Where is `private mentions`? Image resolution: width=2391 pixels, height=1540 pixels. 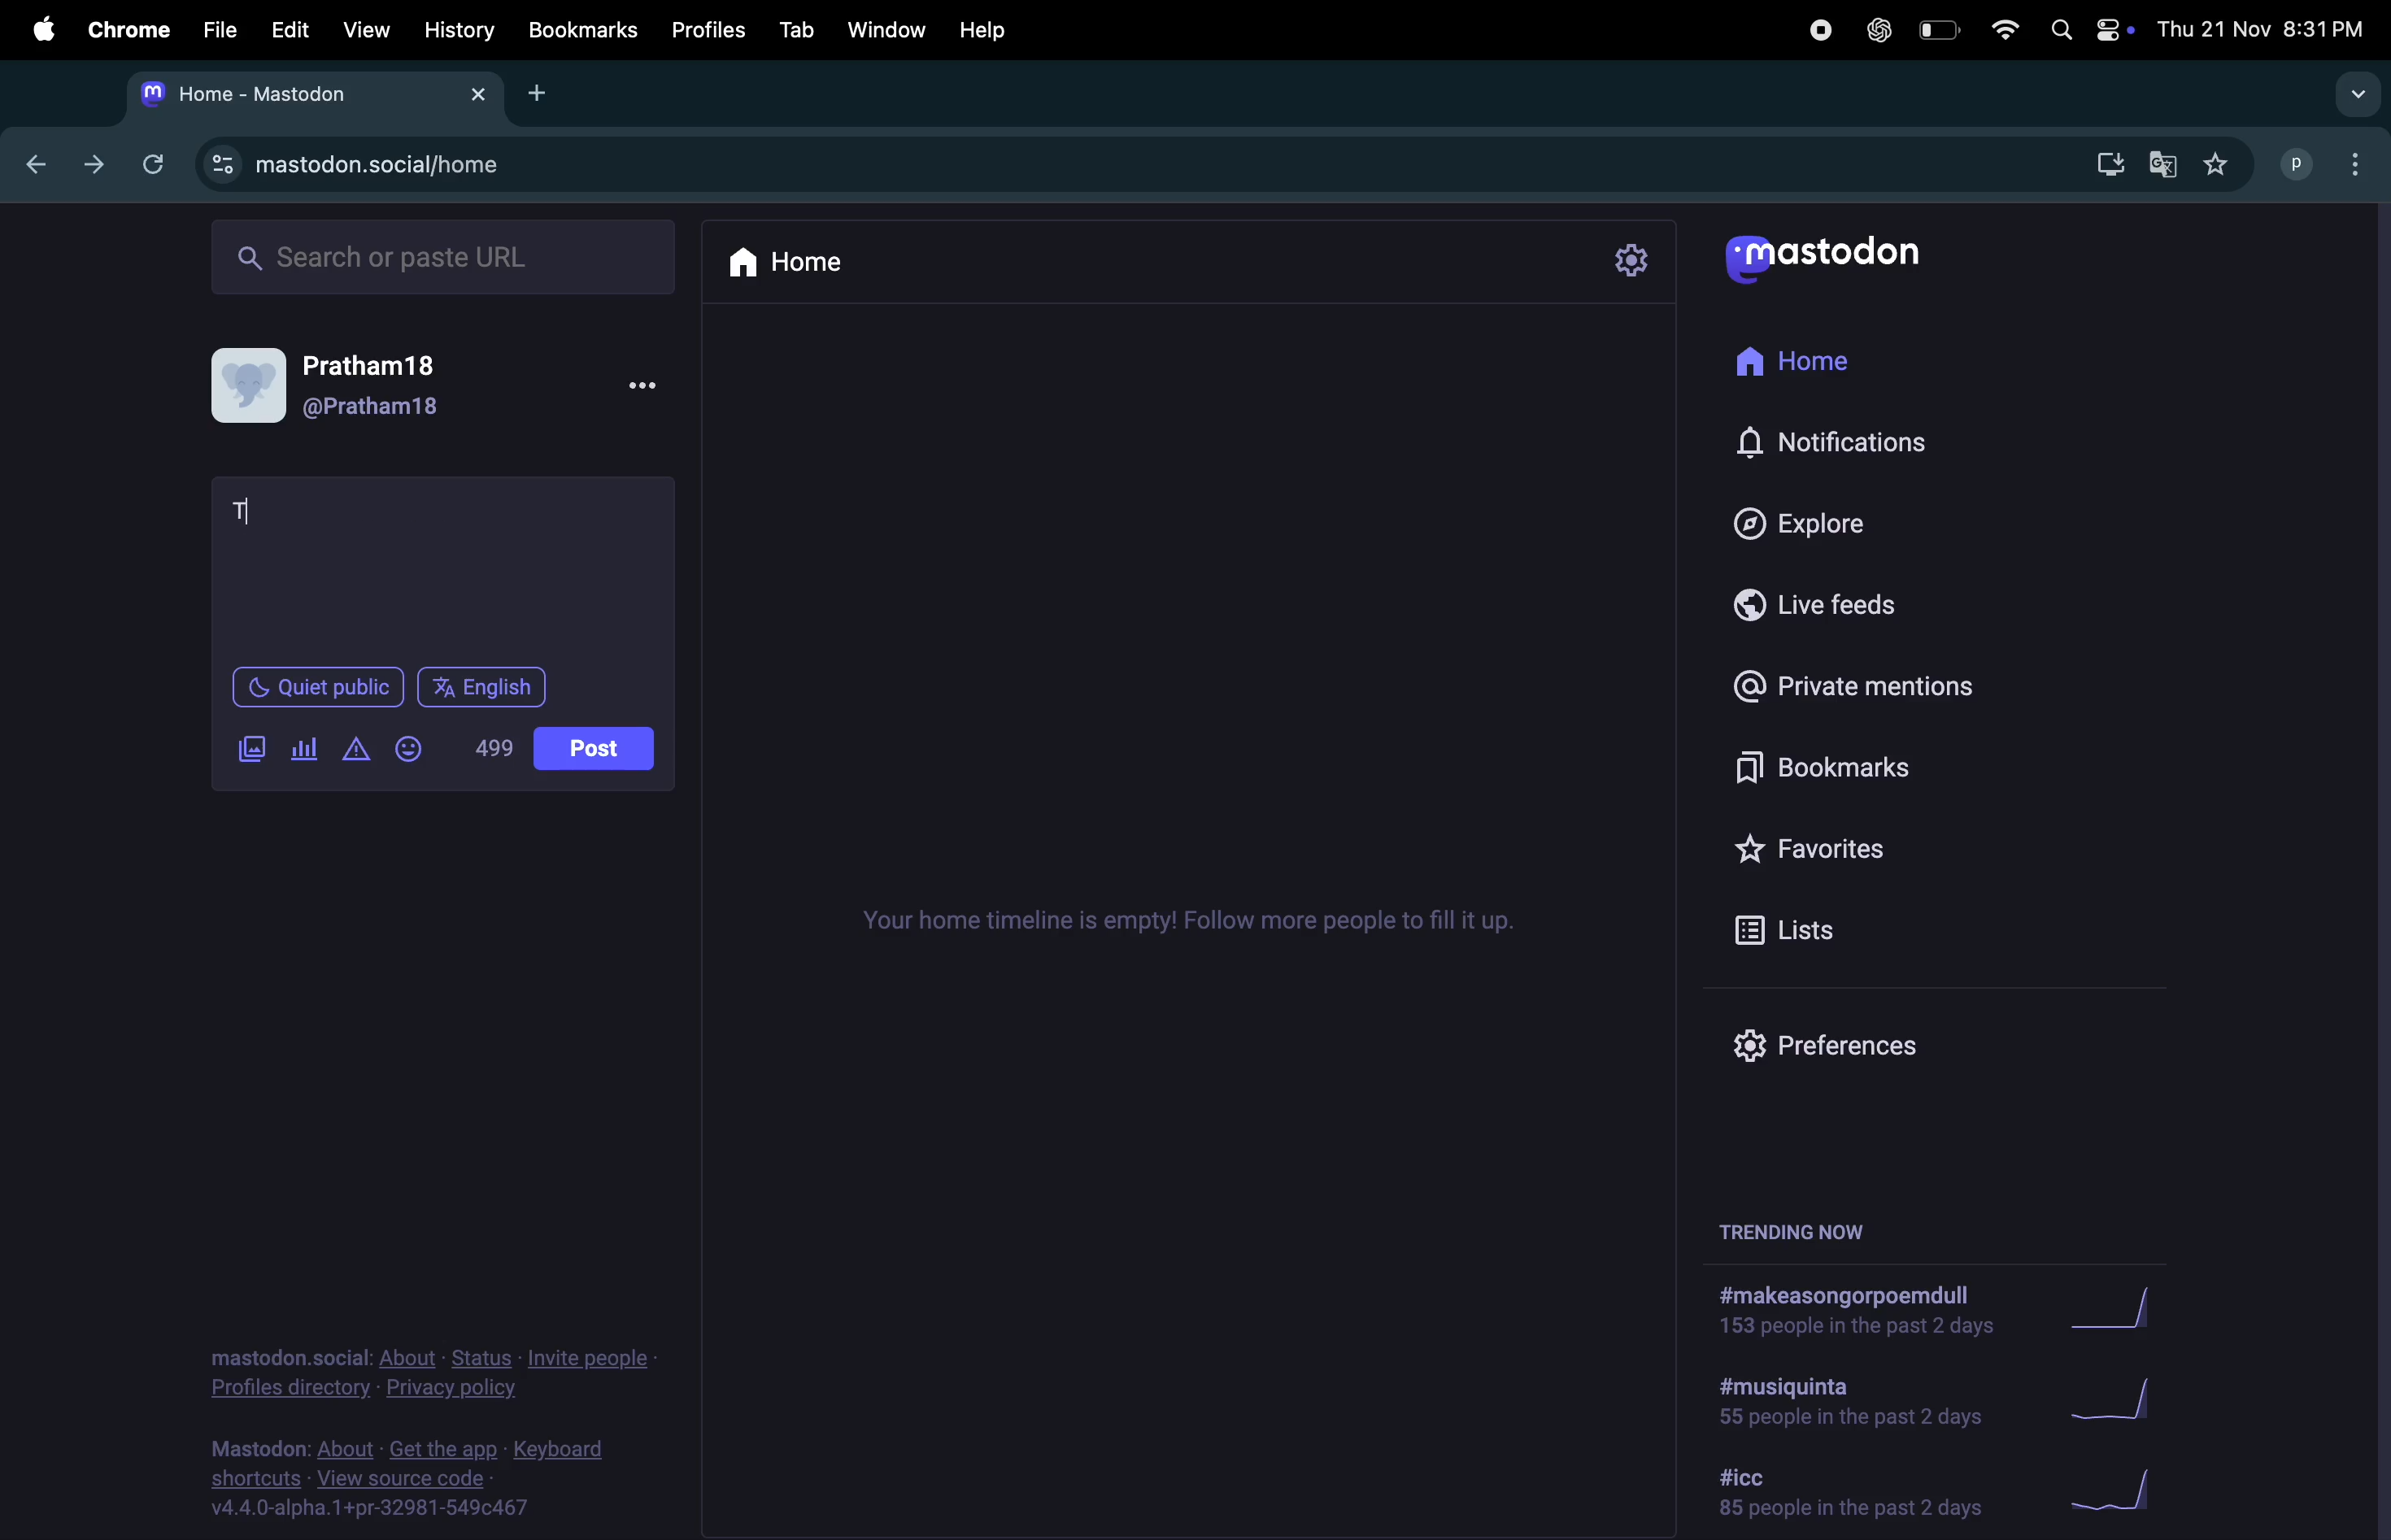
private mentions is located at coordinates (1849, 690).